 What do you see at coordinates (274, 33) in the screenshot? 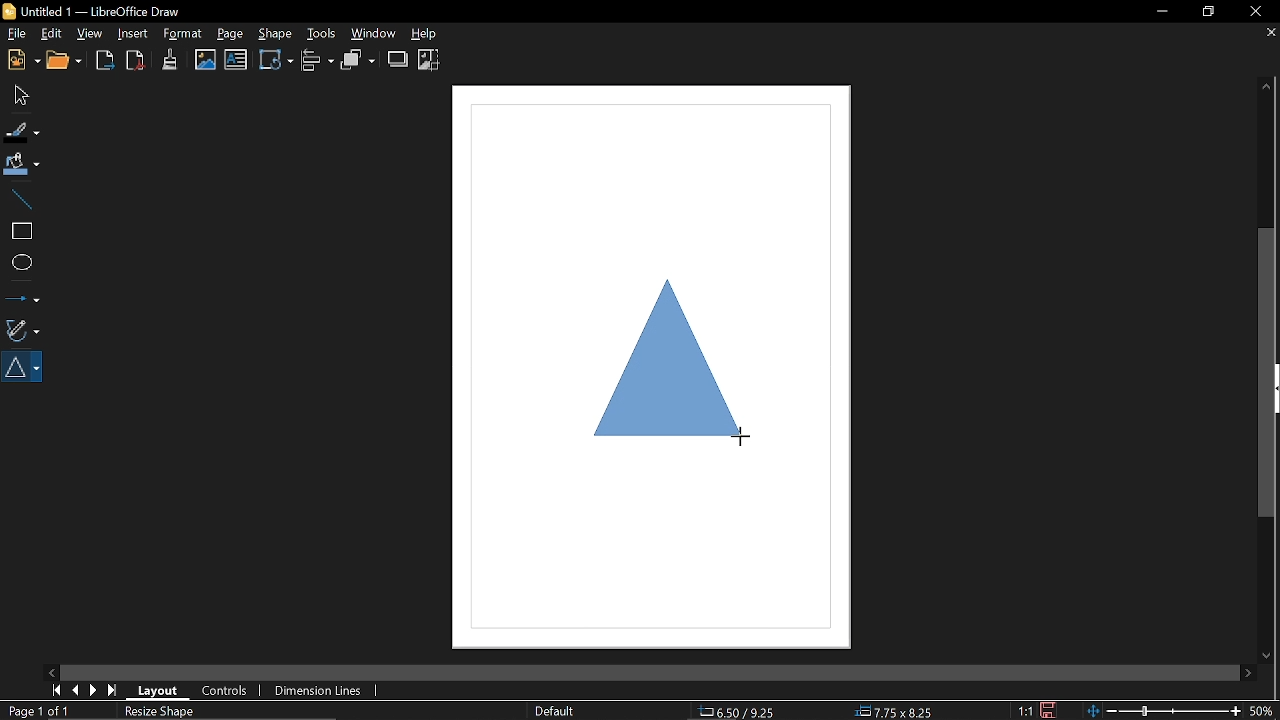
I see `shape` at bounding box center [274, 33].